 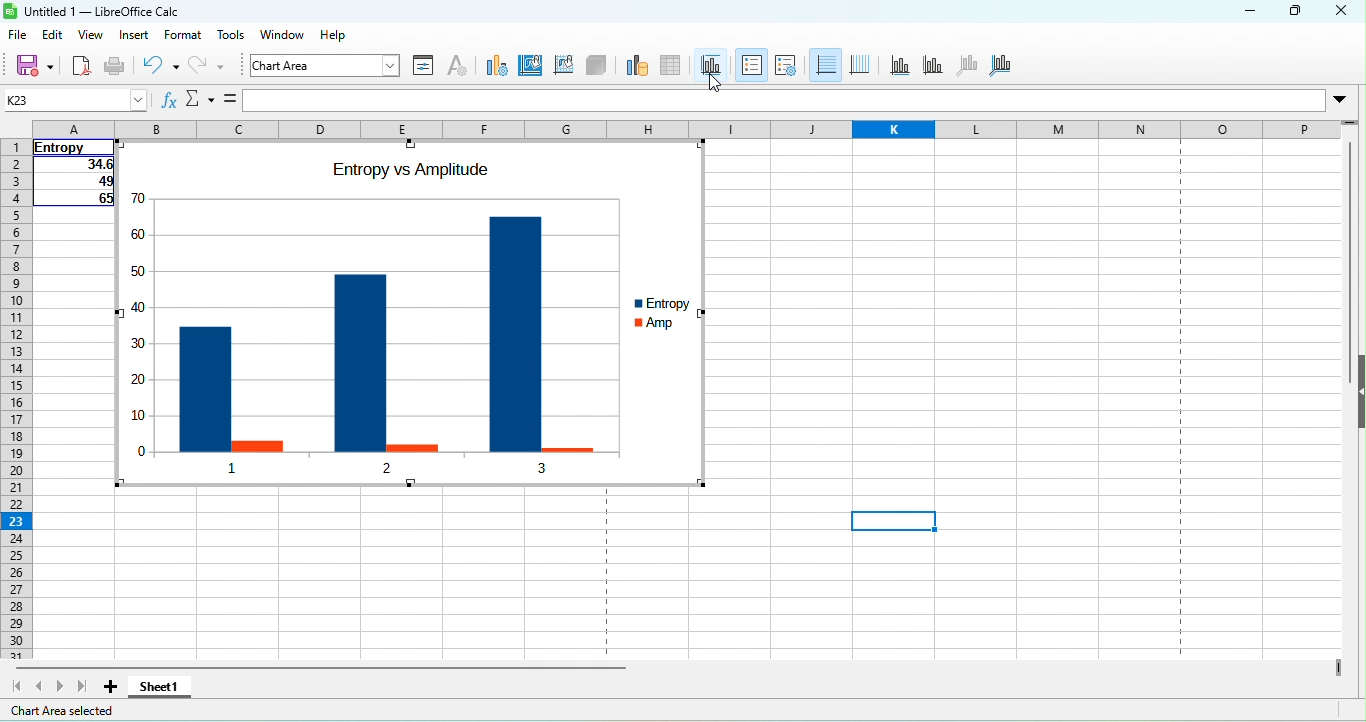 What do you see at coordinates (187, 39) in the screenshot?
I see `format` at bounding box center [187, 39].